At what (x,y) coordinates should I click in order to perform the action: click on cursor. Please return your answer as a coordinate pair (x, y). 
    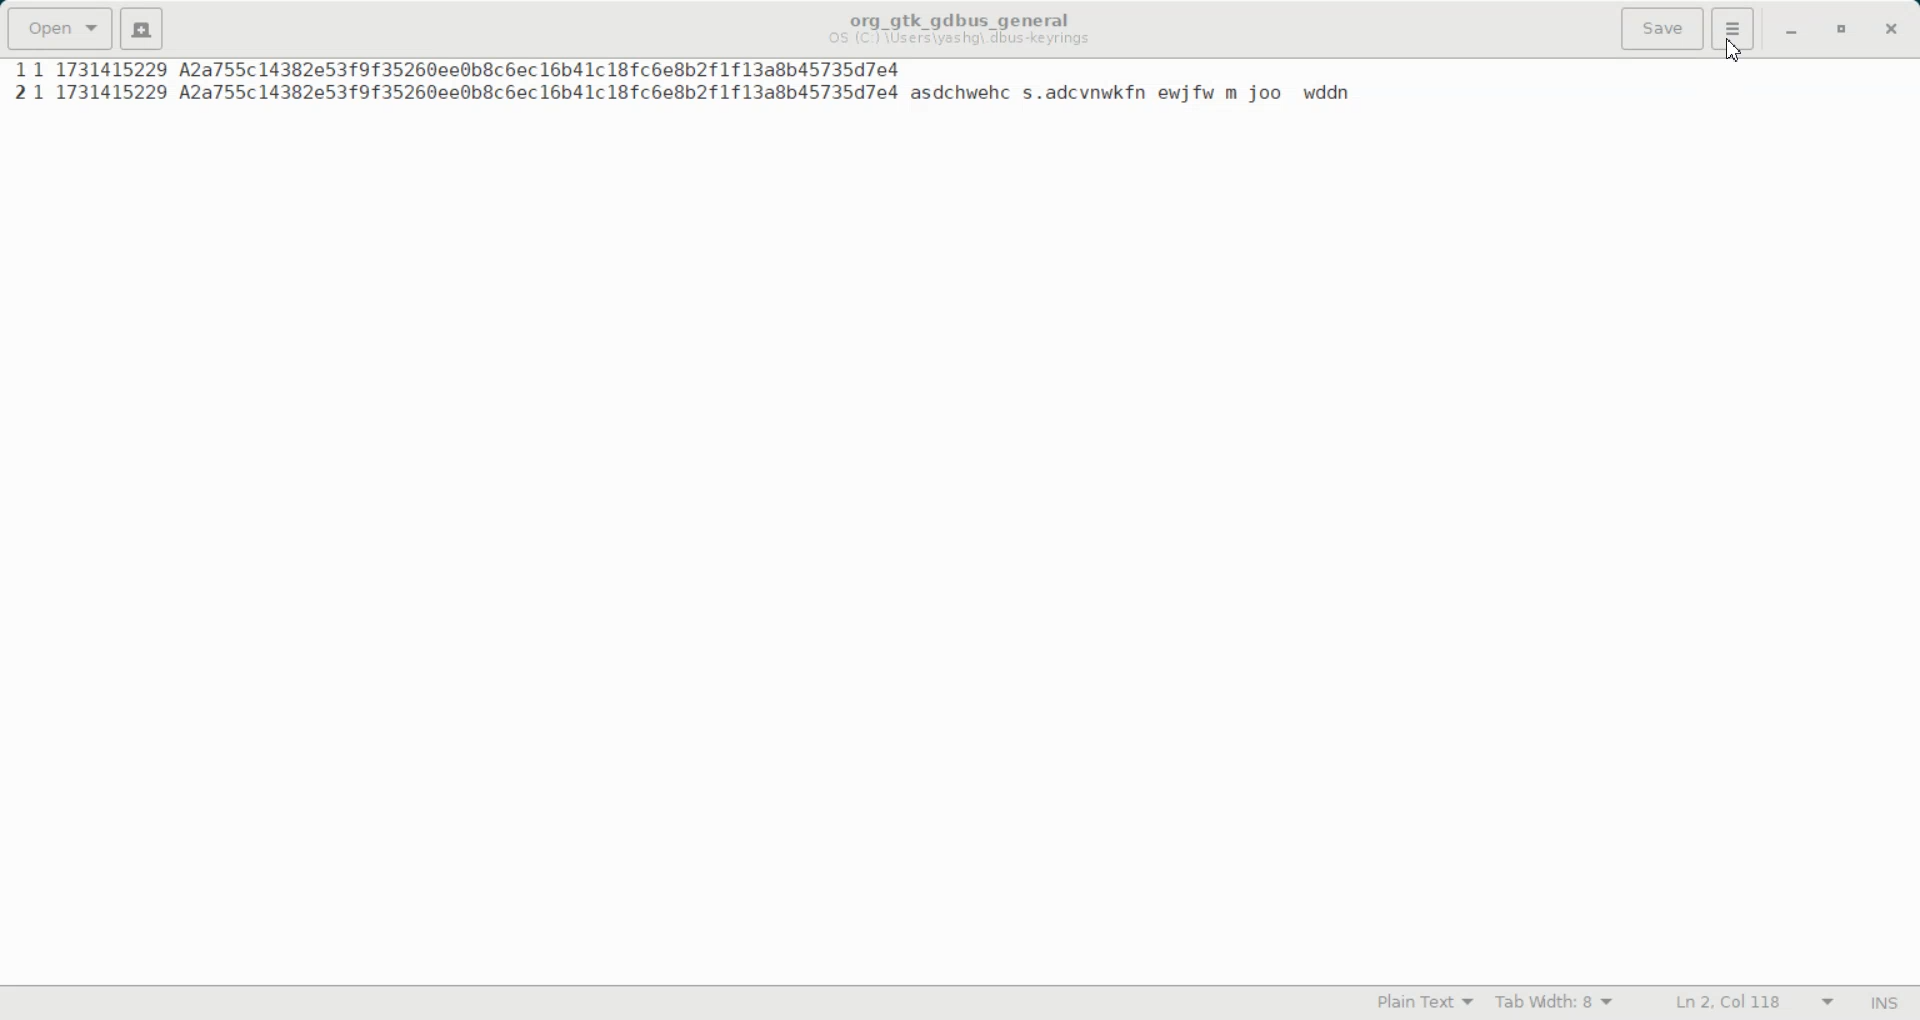
    Looking at the image, I should click on (1734, 53).